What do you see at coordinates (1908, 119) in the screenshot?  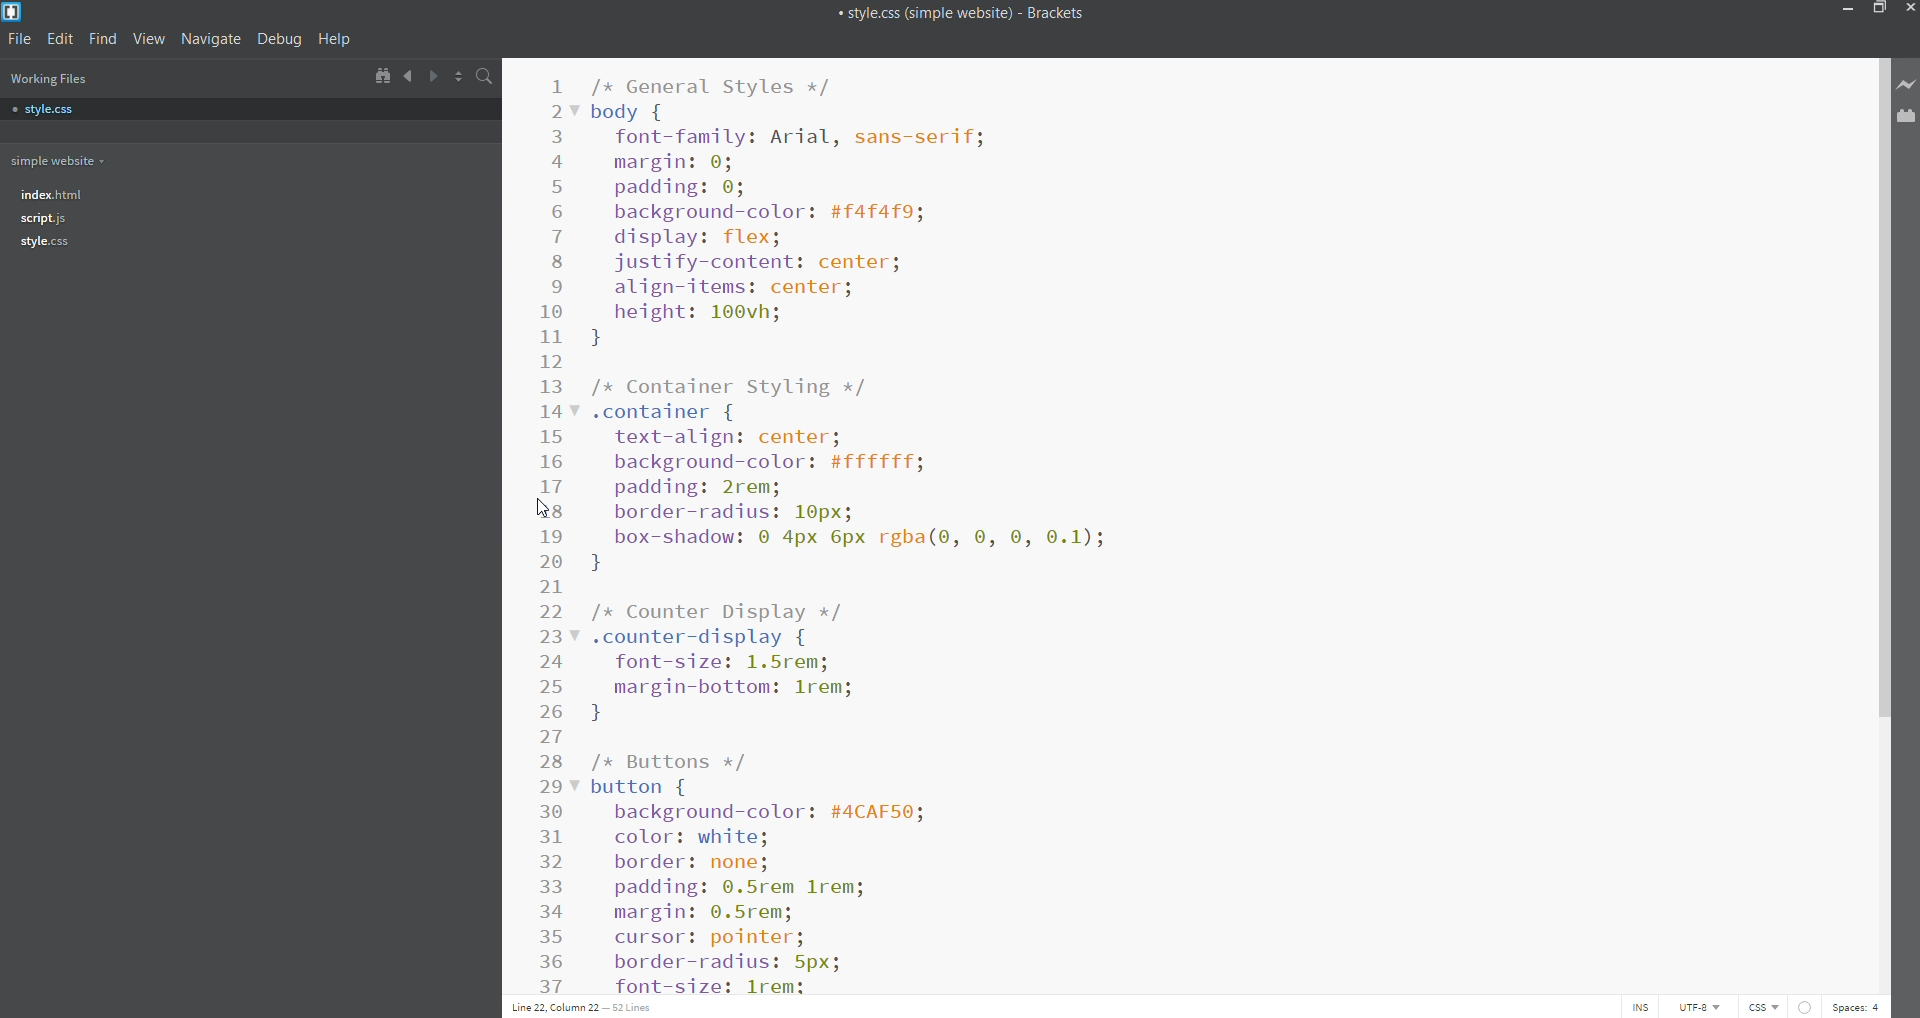 I see `extension management` at bounding box center [1908, 119].